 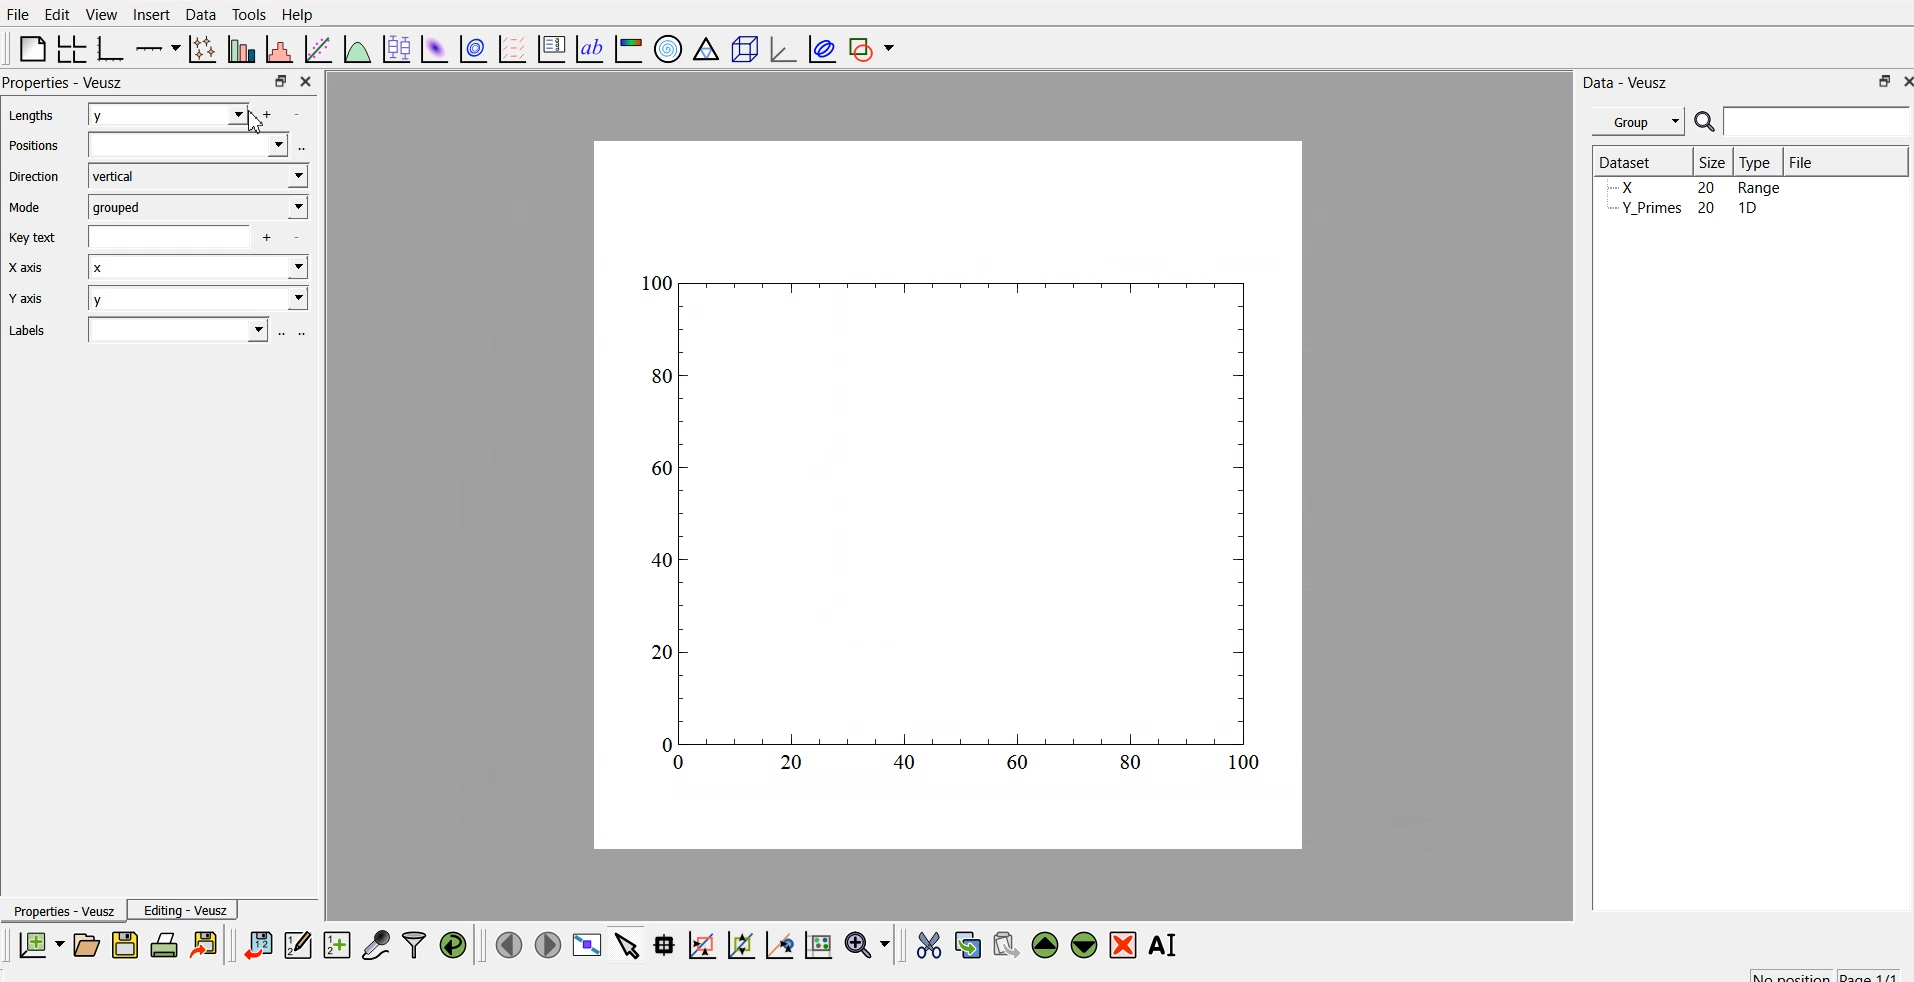 What do you see at coordinates (1043, 944) in the screenshot?
I see `move up the widget` at bounding box center [1043, 944].